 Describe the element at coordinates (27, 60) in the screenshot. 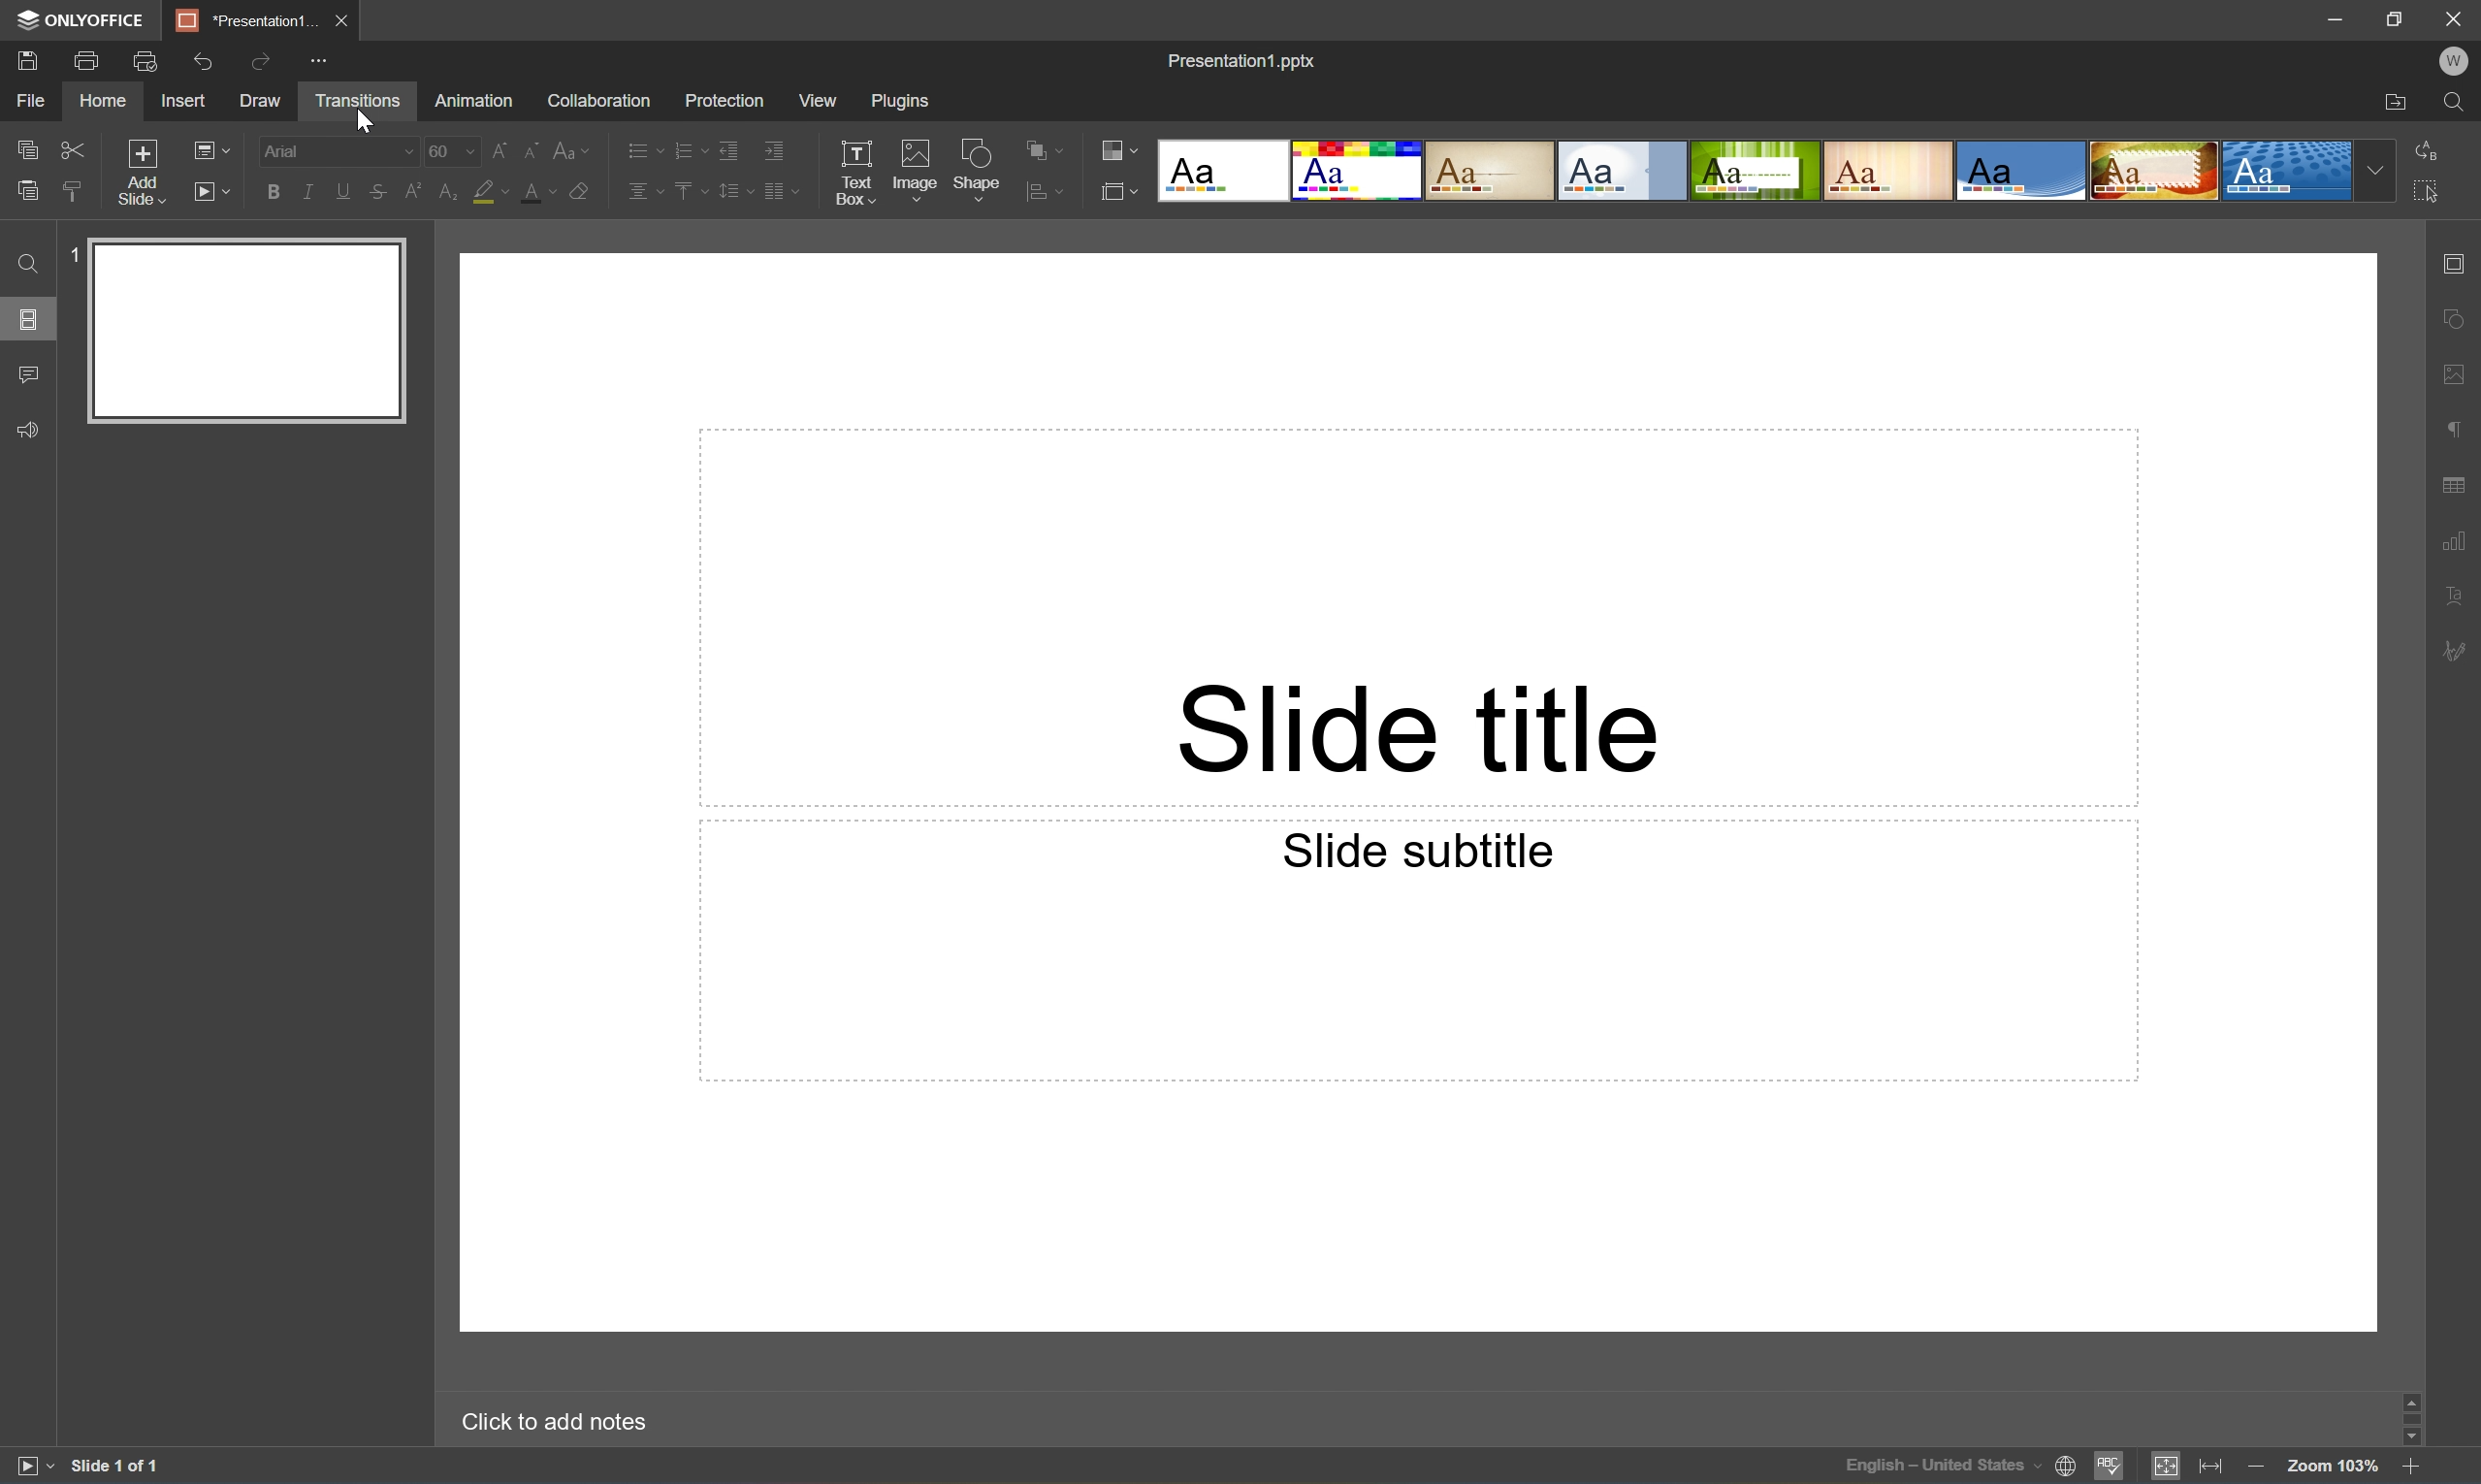

I see `Save` at that location.